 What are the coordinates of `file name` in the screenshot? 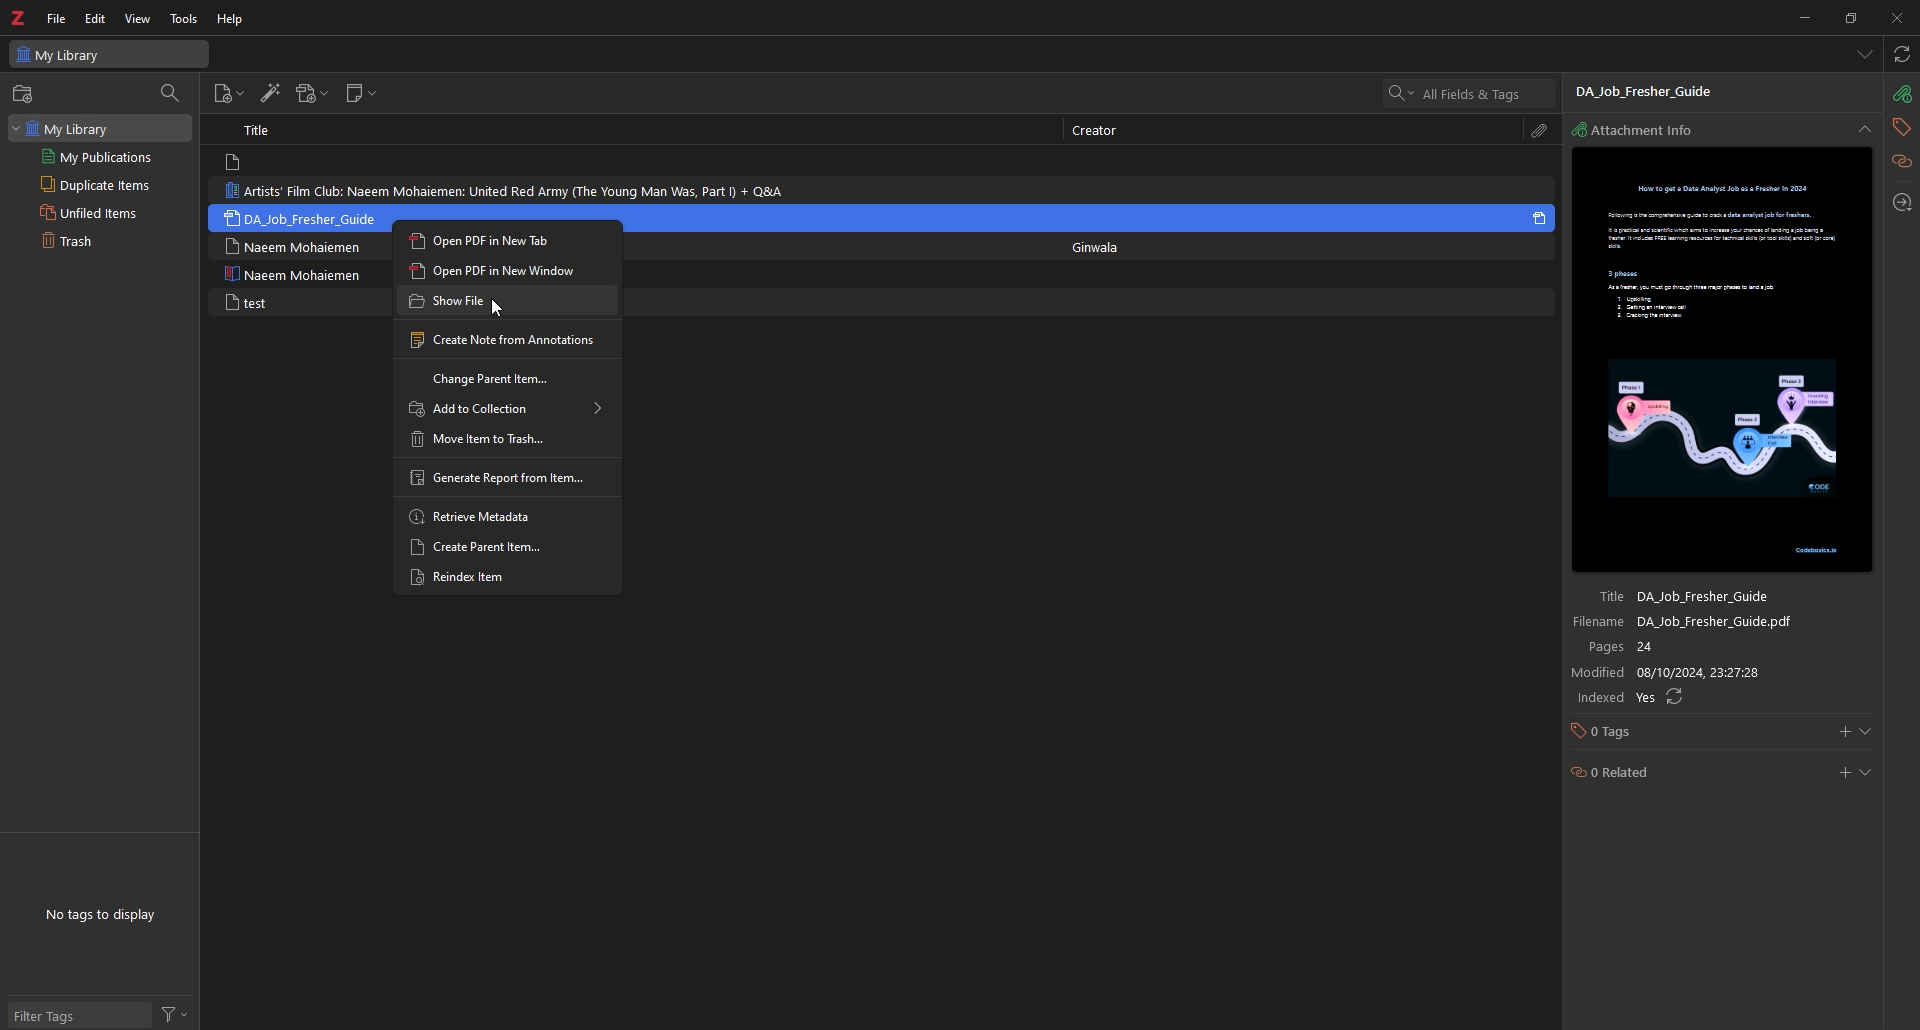 It's located at (1705, 623).